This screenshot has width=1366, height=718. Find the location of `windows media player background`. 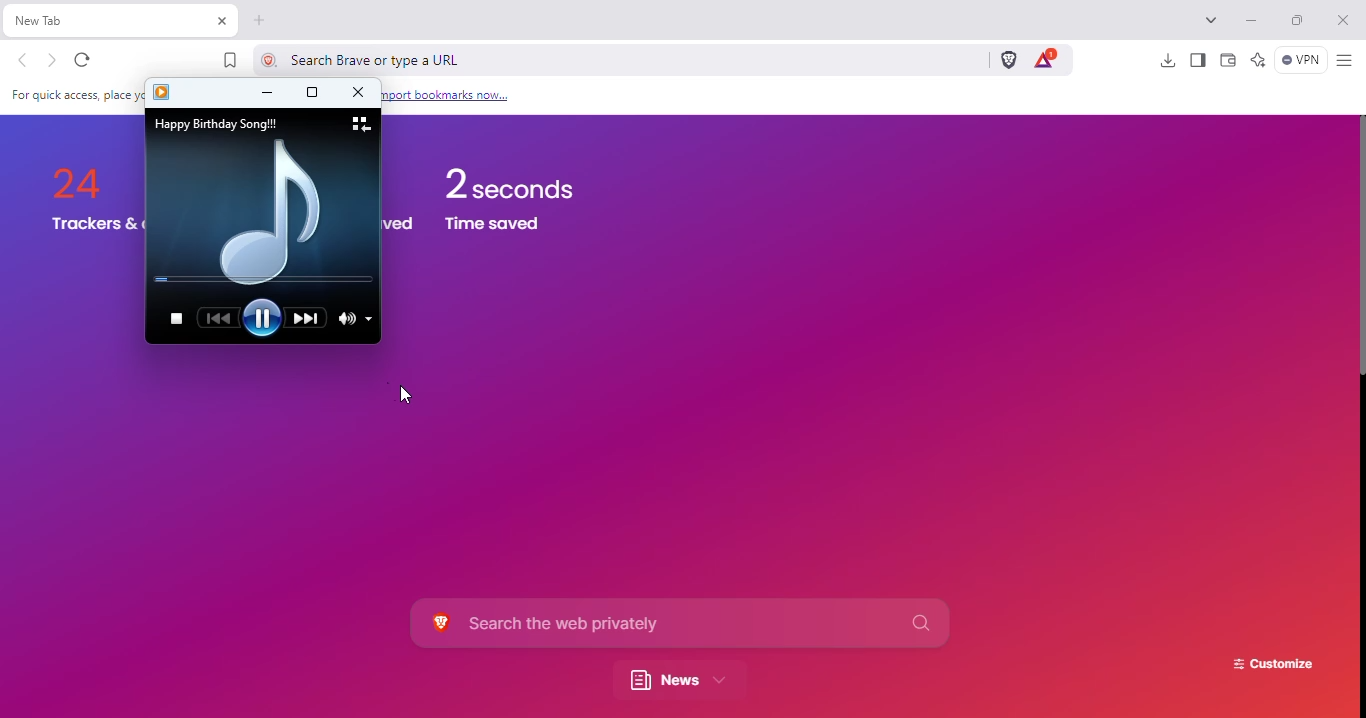

windows media player background is located at coordinates (274, 210).